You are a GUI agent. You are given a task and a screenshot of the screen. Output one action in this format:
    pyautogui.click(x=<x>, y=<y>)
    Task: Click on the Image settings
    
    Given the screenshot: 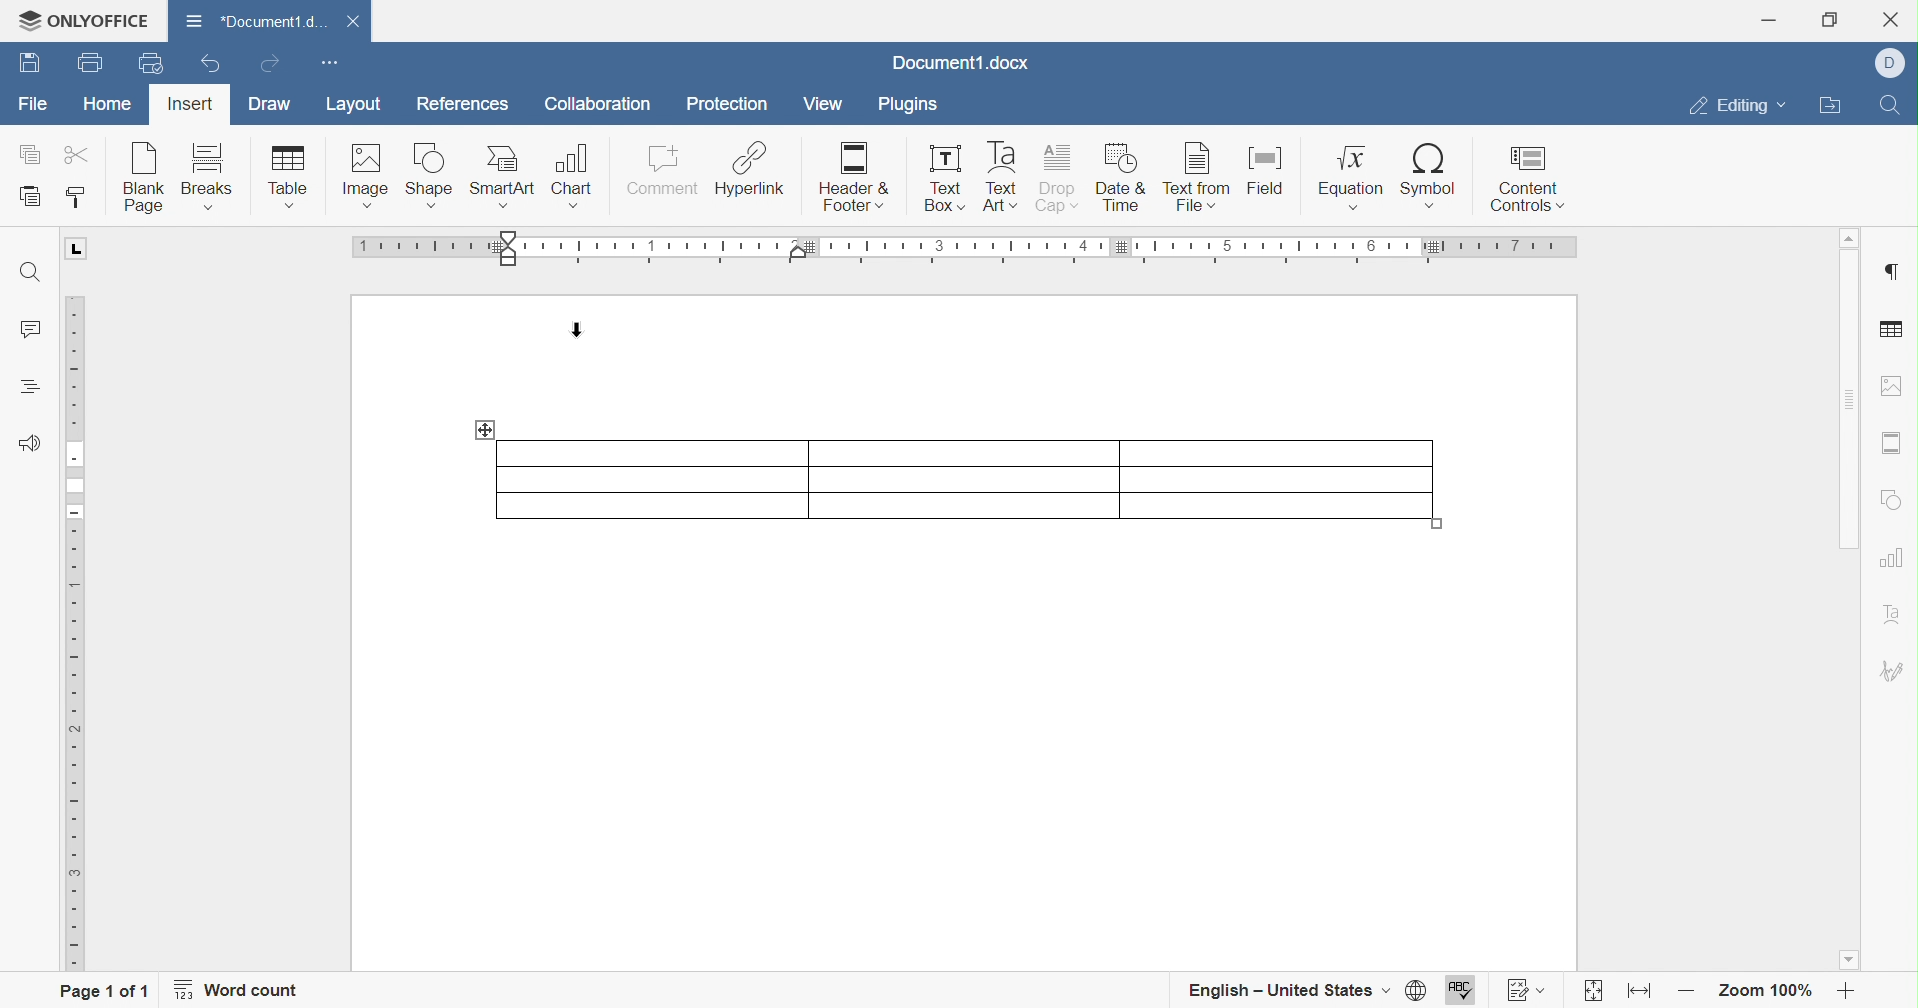 What is the action you would take?
    pyautogui.click(x=1895, y=387)
    